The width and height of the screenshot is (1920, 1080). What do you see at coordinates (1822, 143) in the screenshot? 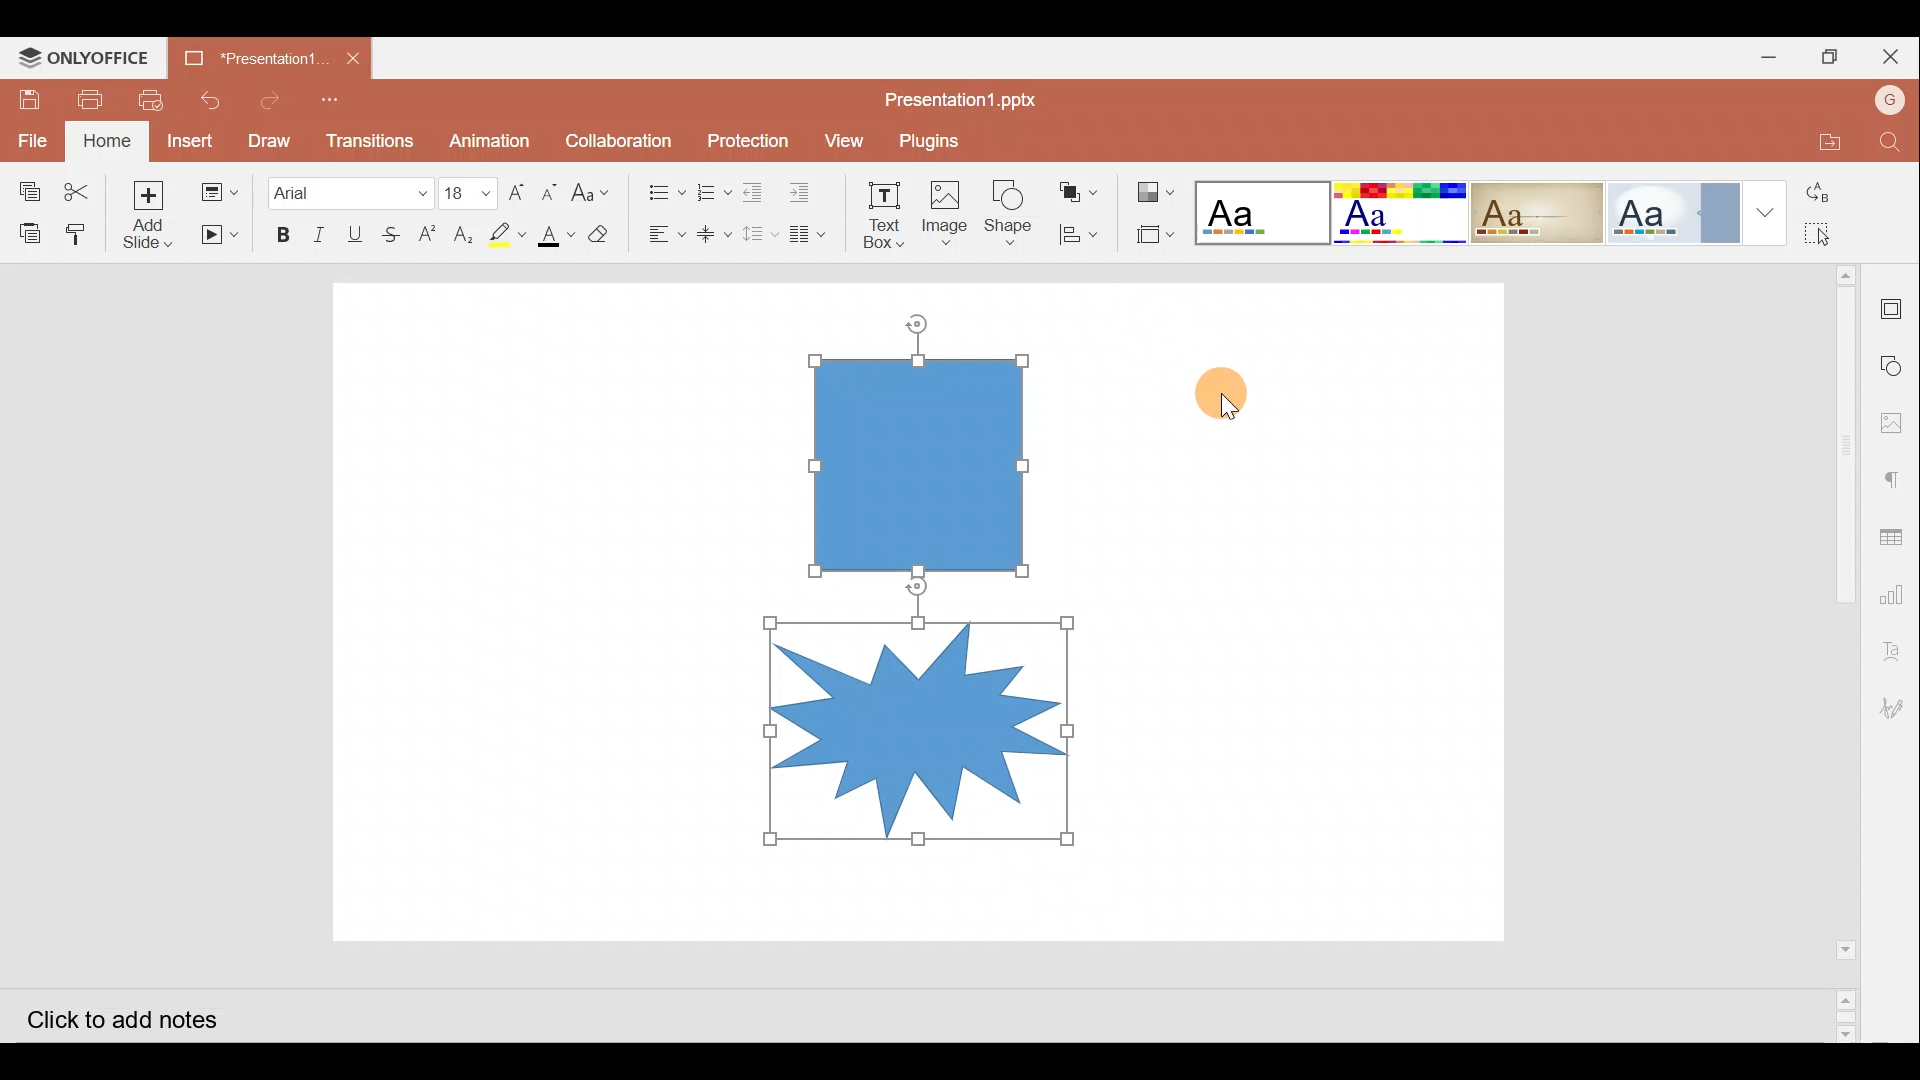
I see `Open file location` at bounding box center [1822, 143].